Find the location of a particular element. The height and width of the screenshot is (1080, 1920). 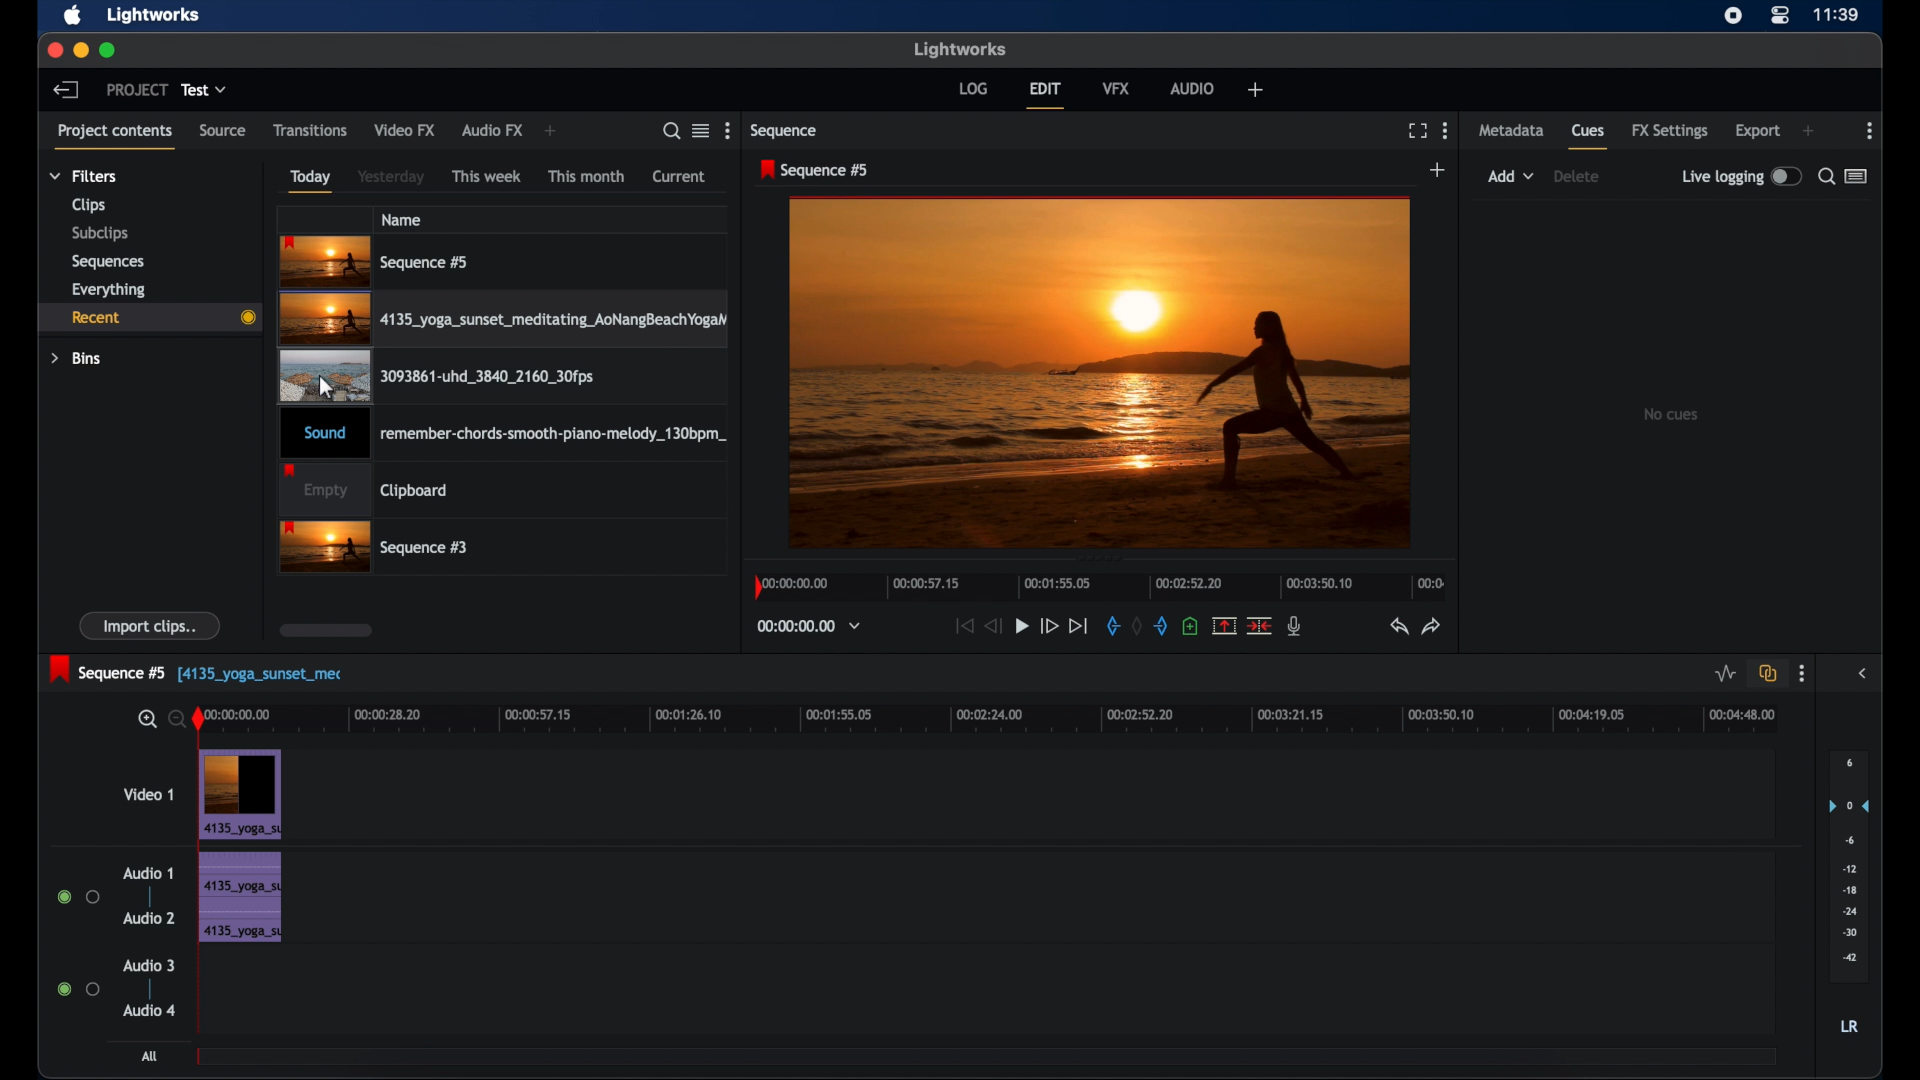

set audio output levels is located at coordinates (1848, 866).